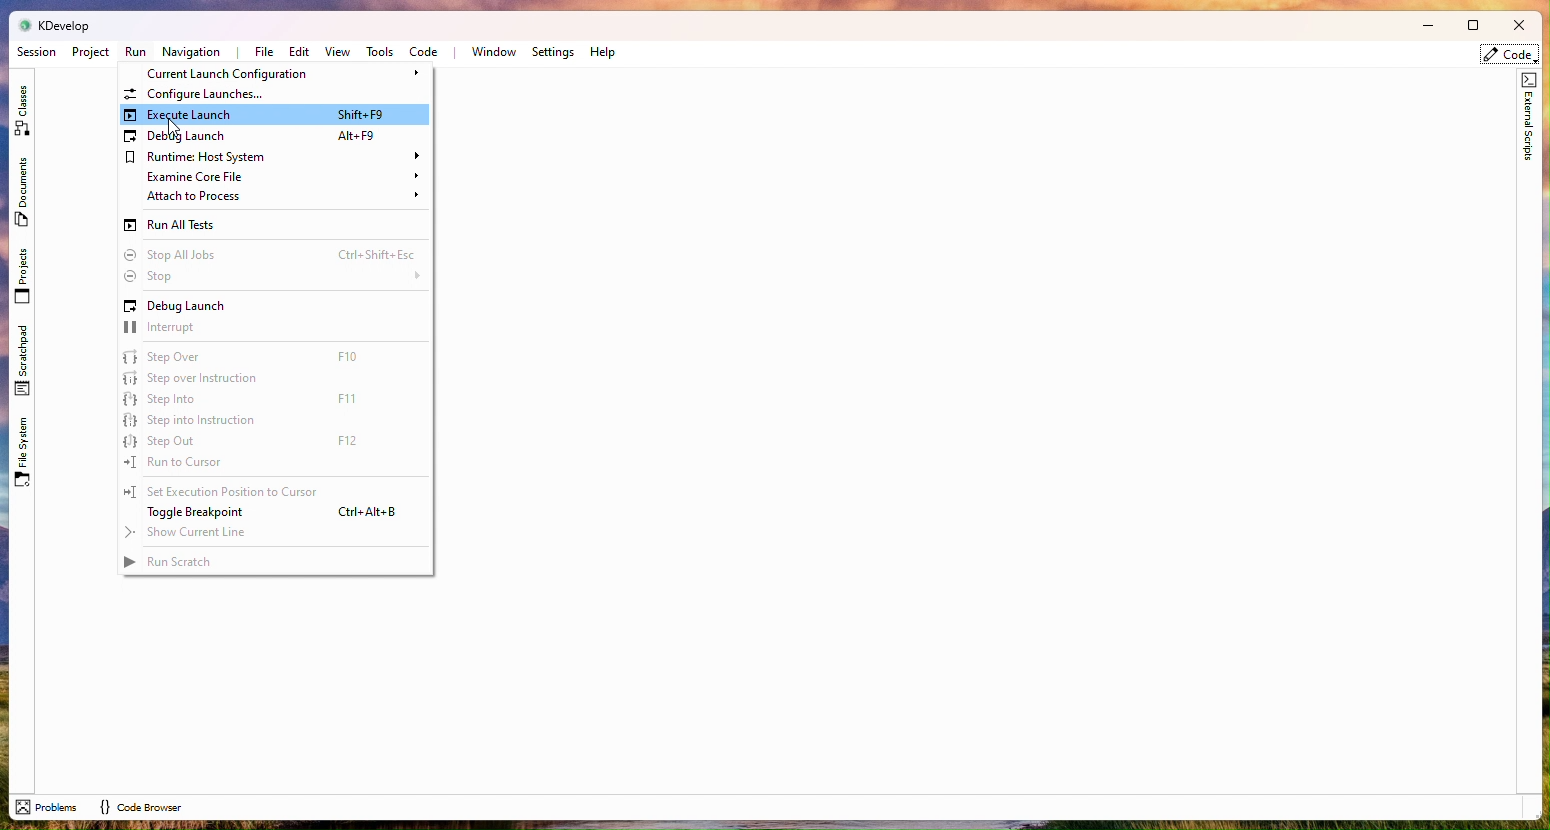  Describe the element at coordinates (1471, 25) in the screenshot. I see `Box` at that location.